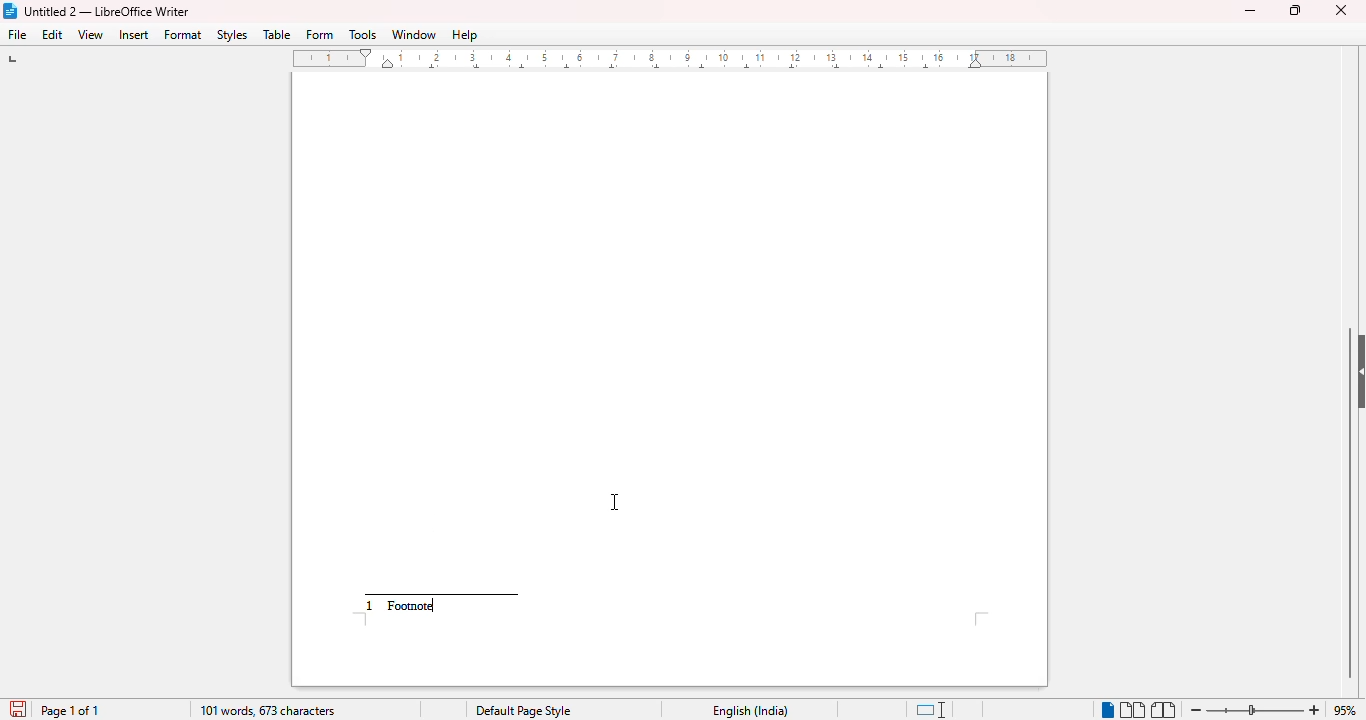 The image size is (1366, 720). Describe the element at coordinates (1250, 11) in the screenshot. I see `minimize` at that location.